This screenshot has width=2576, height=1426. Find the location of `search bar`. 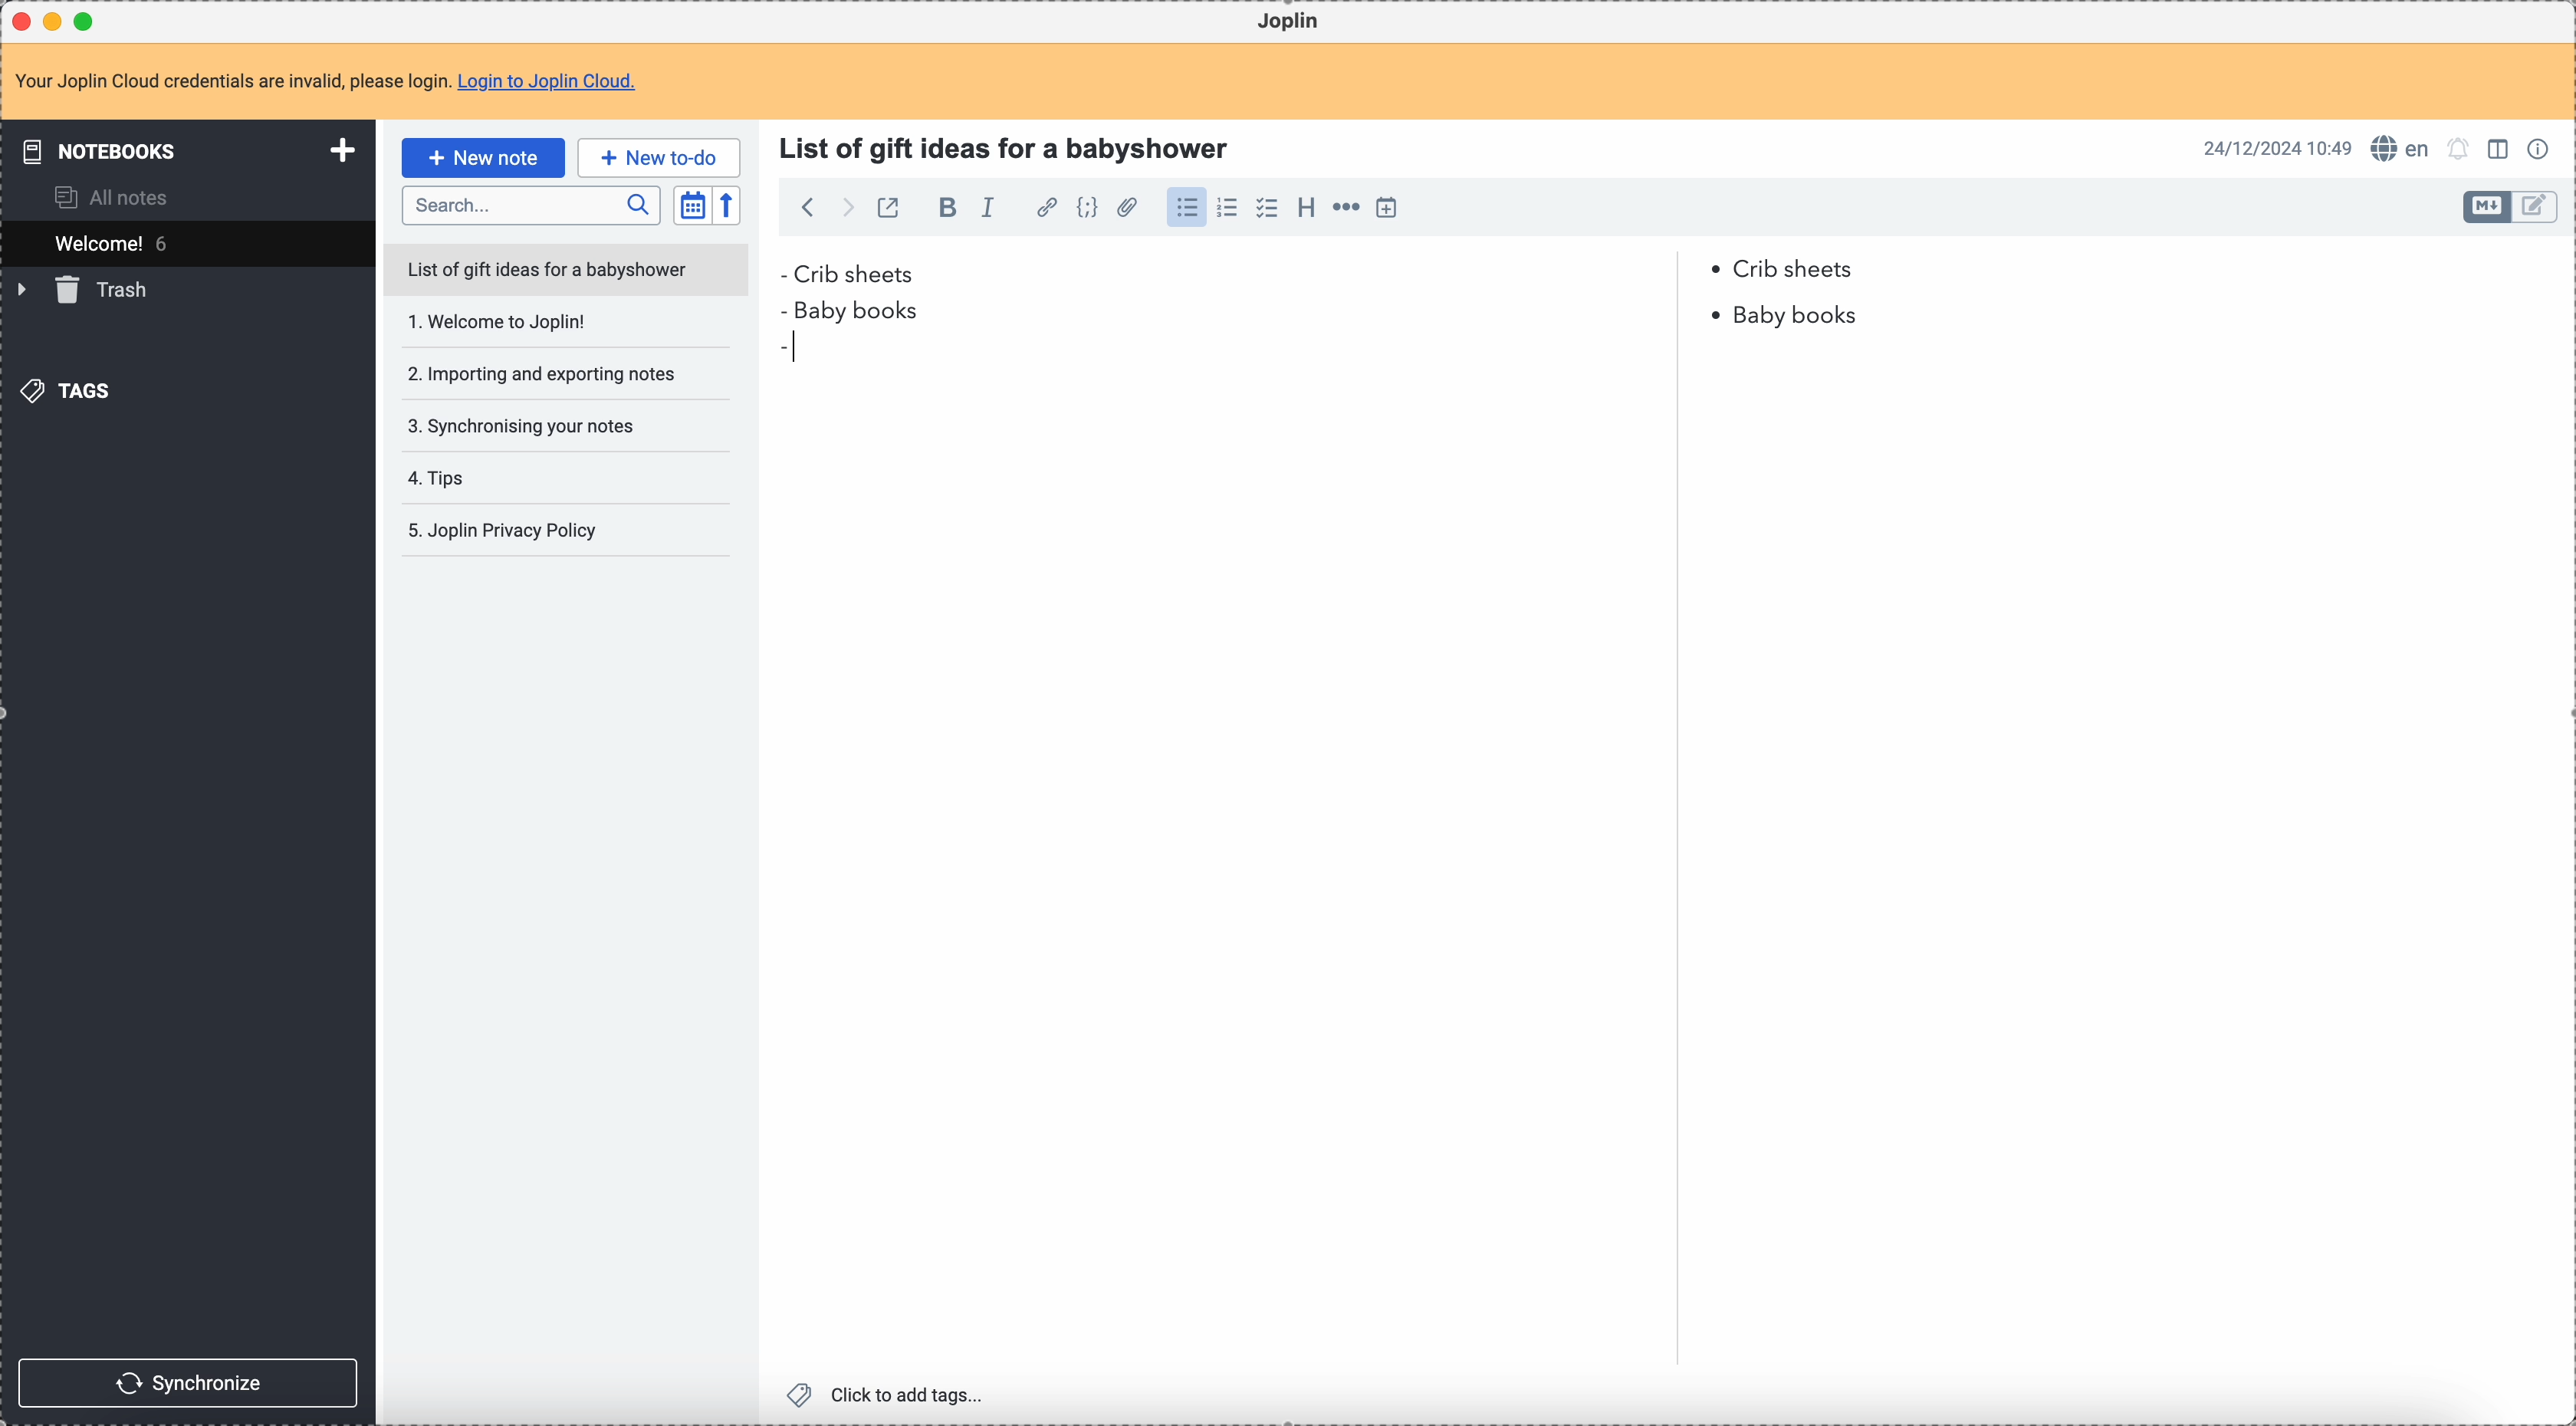

search bar is located at coordinates (531, 206).